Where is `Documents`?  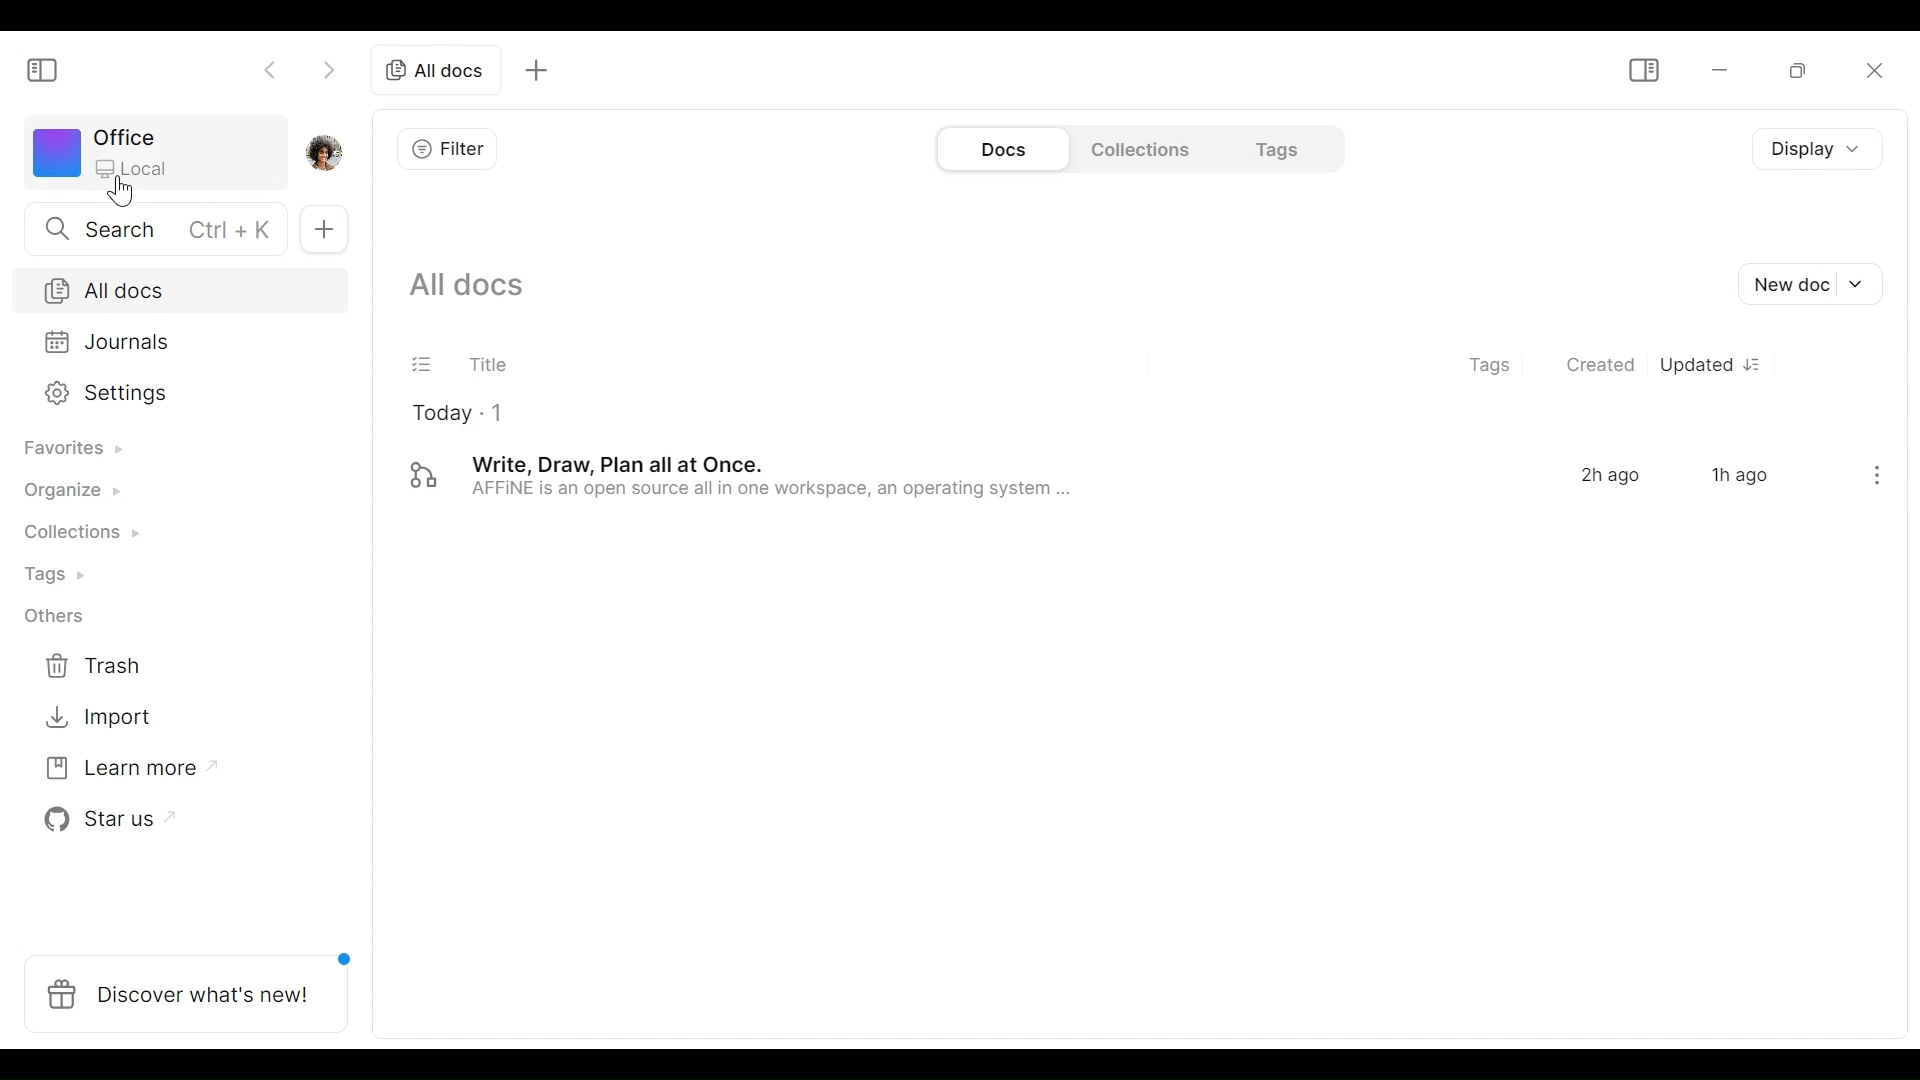
Documents is located at coordinates (1003, 149).